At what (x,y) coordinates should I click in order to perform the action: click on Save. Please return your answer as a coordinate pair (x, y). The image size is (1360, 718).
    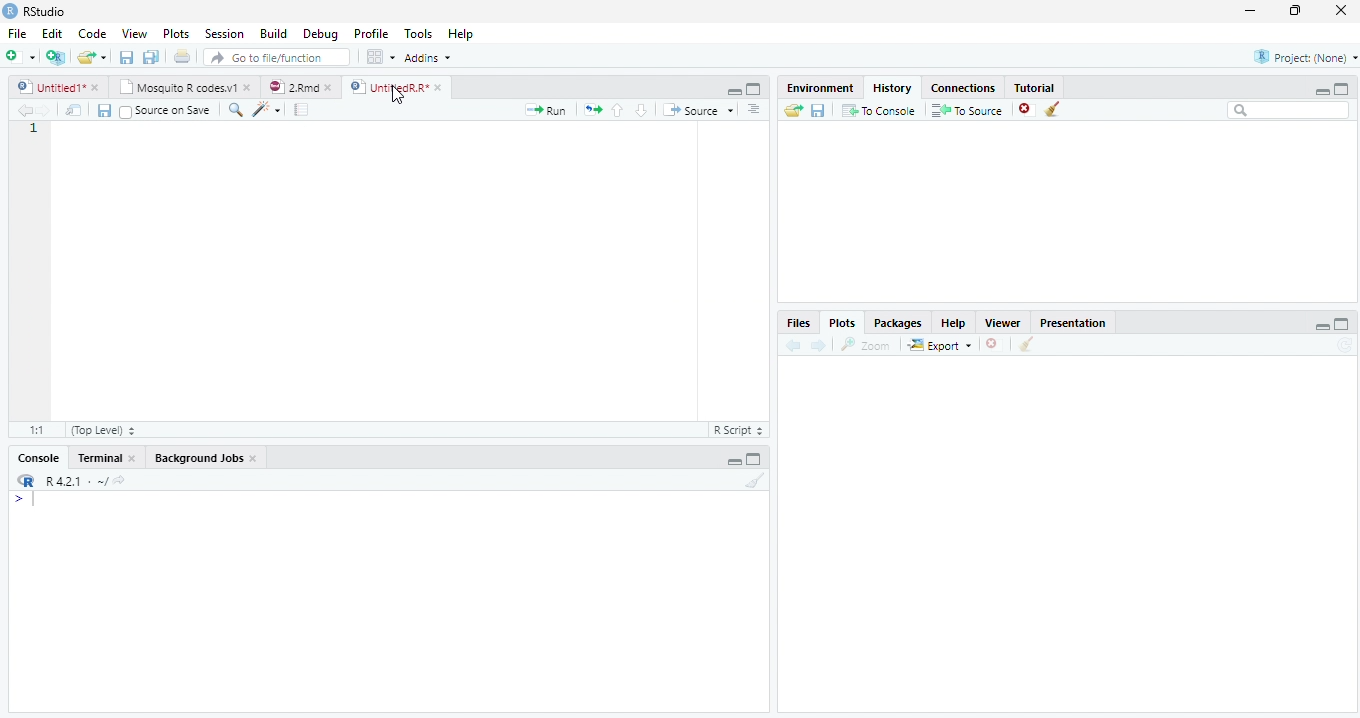
    Looking at the image, I should click on (817, 113).